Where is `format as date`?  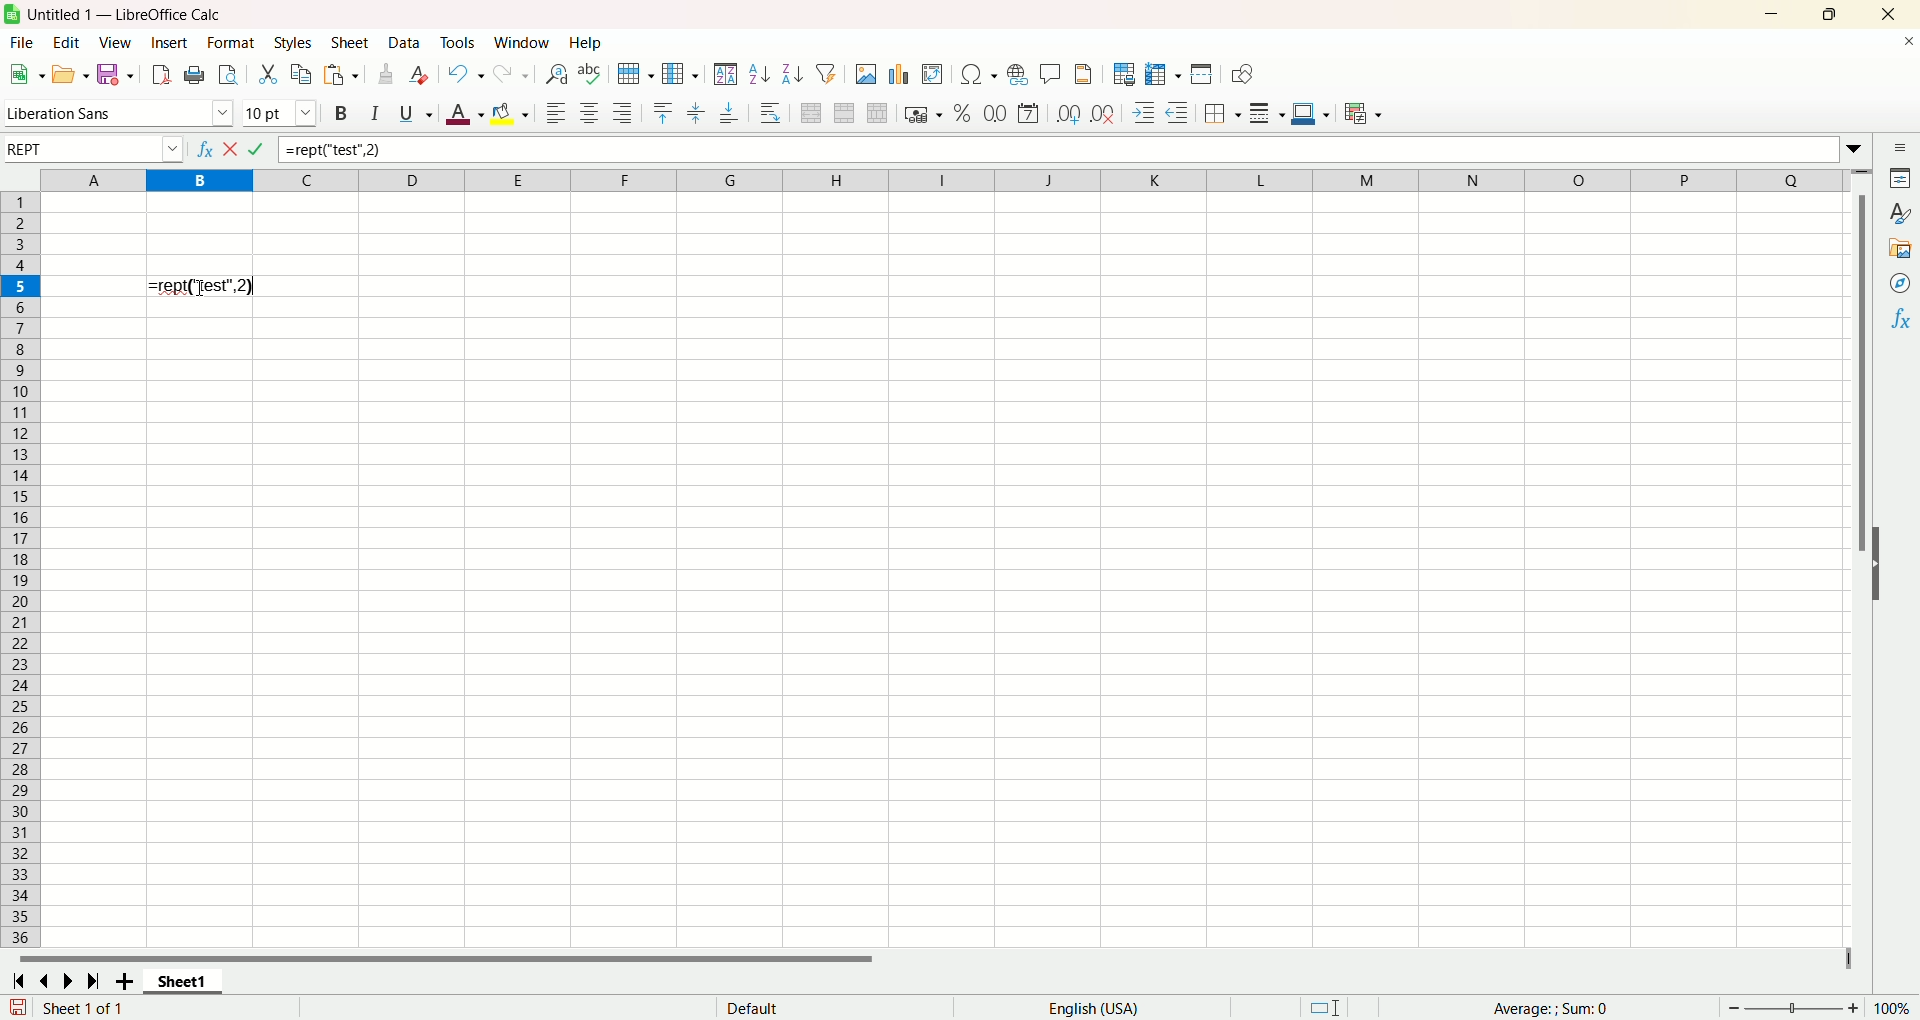
format as date is located at coordinates (1028, 113).